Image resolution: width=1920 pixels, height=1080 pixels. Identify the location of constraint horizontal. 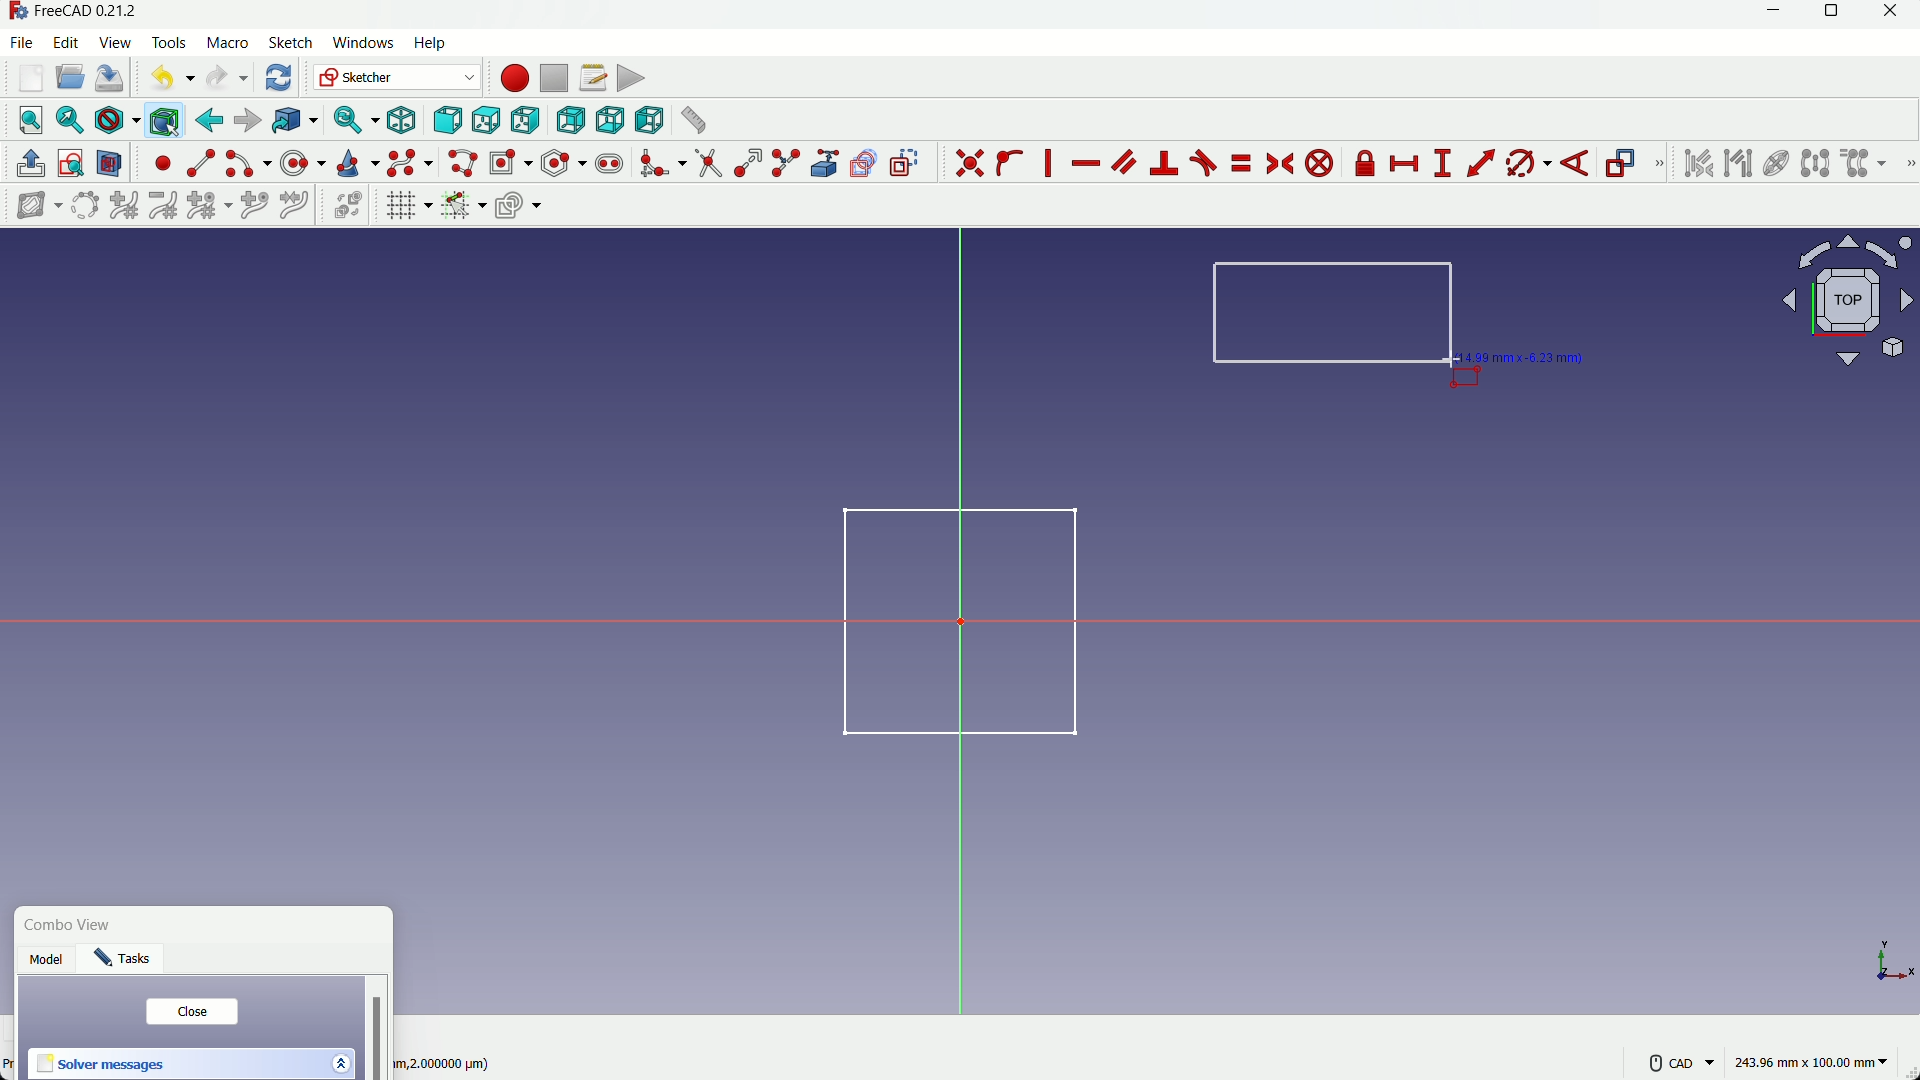
(1085, 165).